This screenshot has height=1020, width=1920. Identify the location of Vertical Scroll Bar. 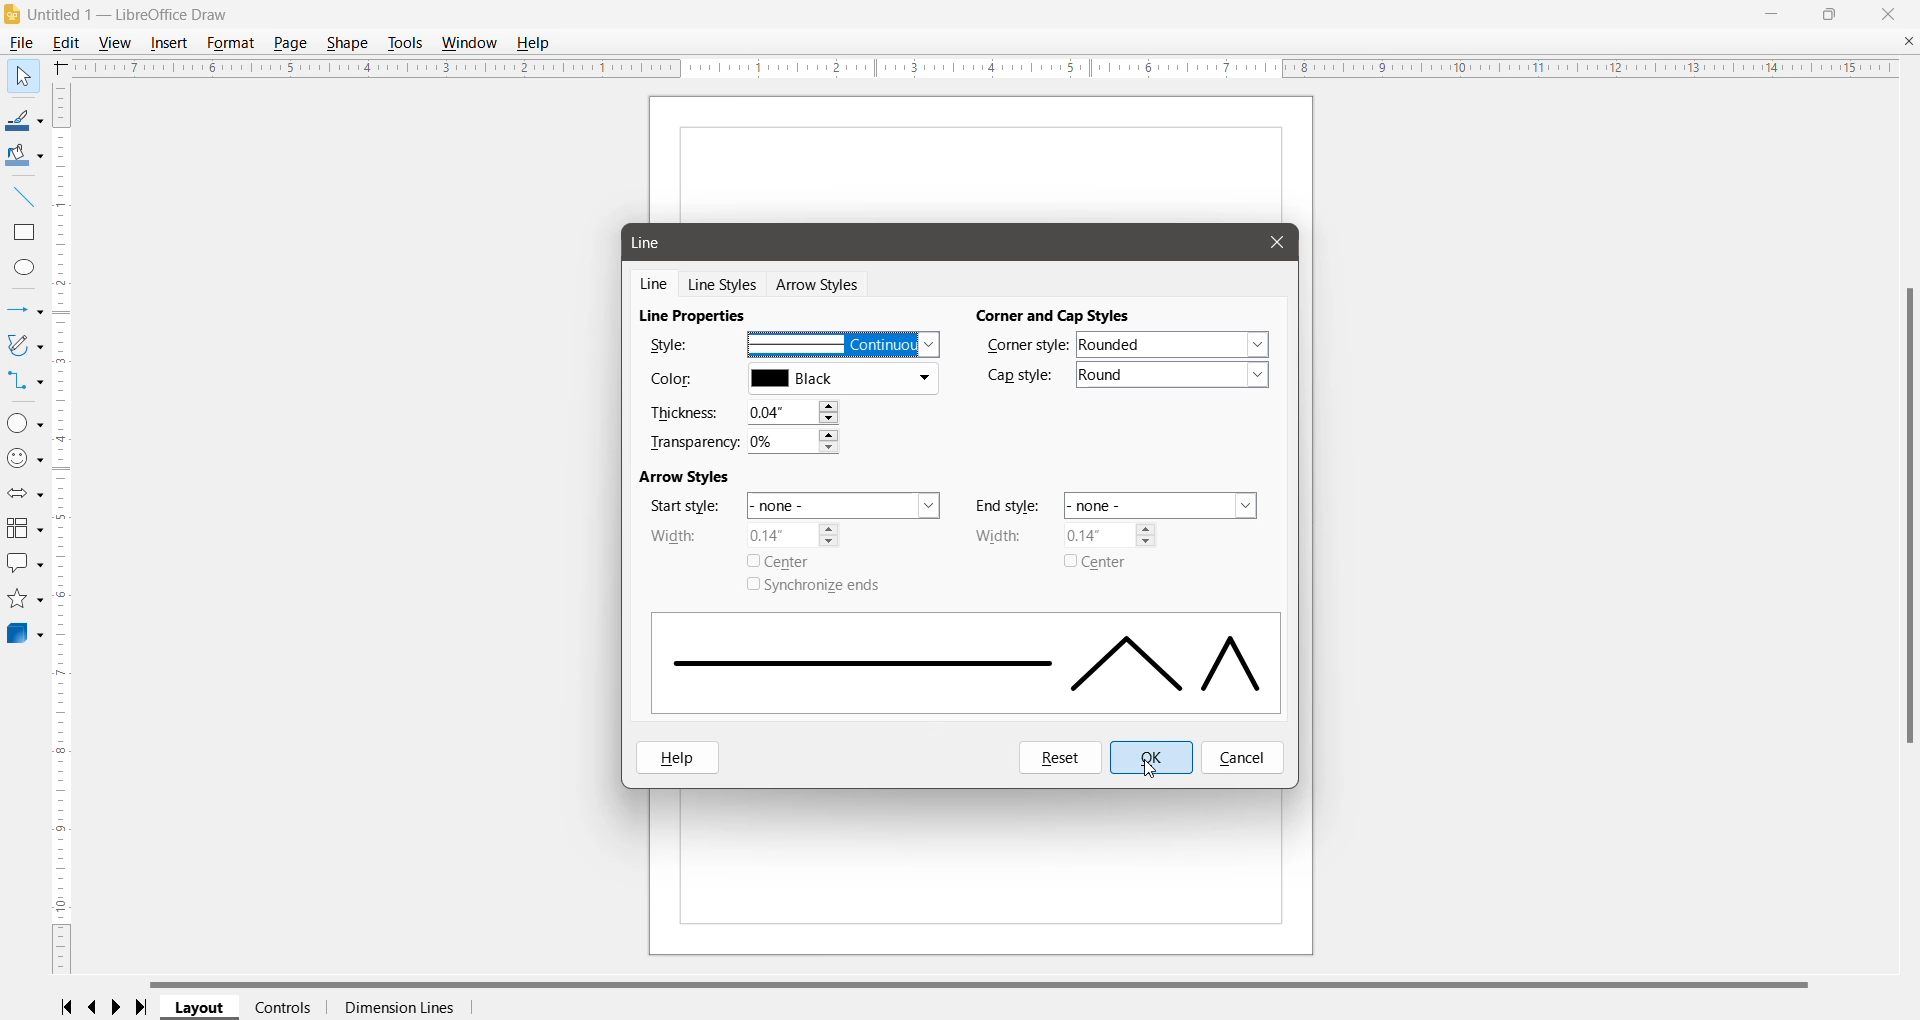
(63, 527).